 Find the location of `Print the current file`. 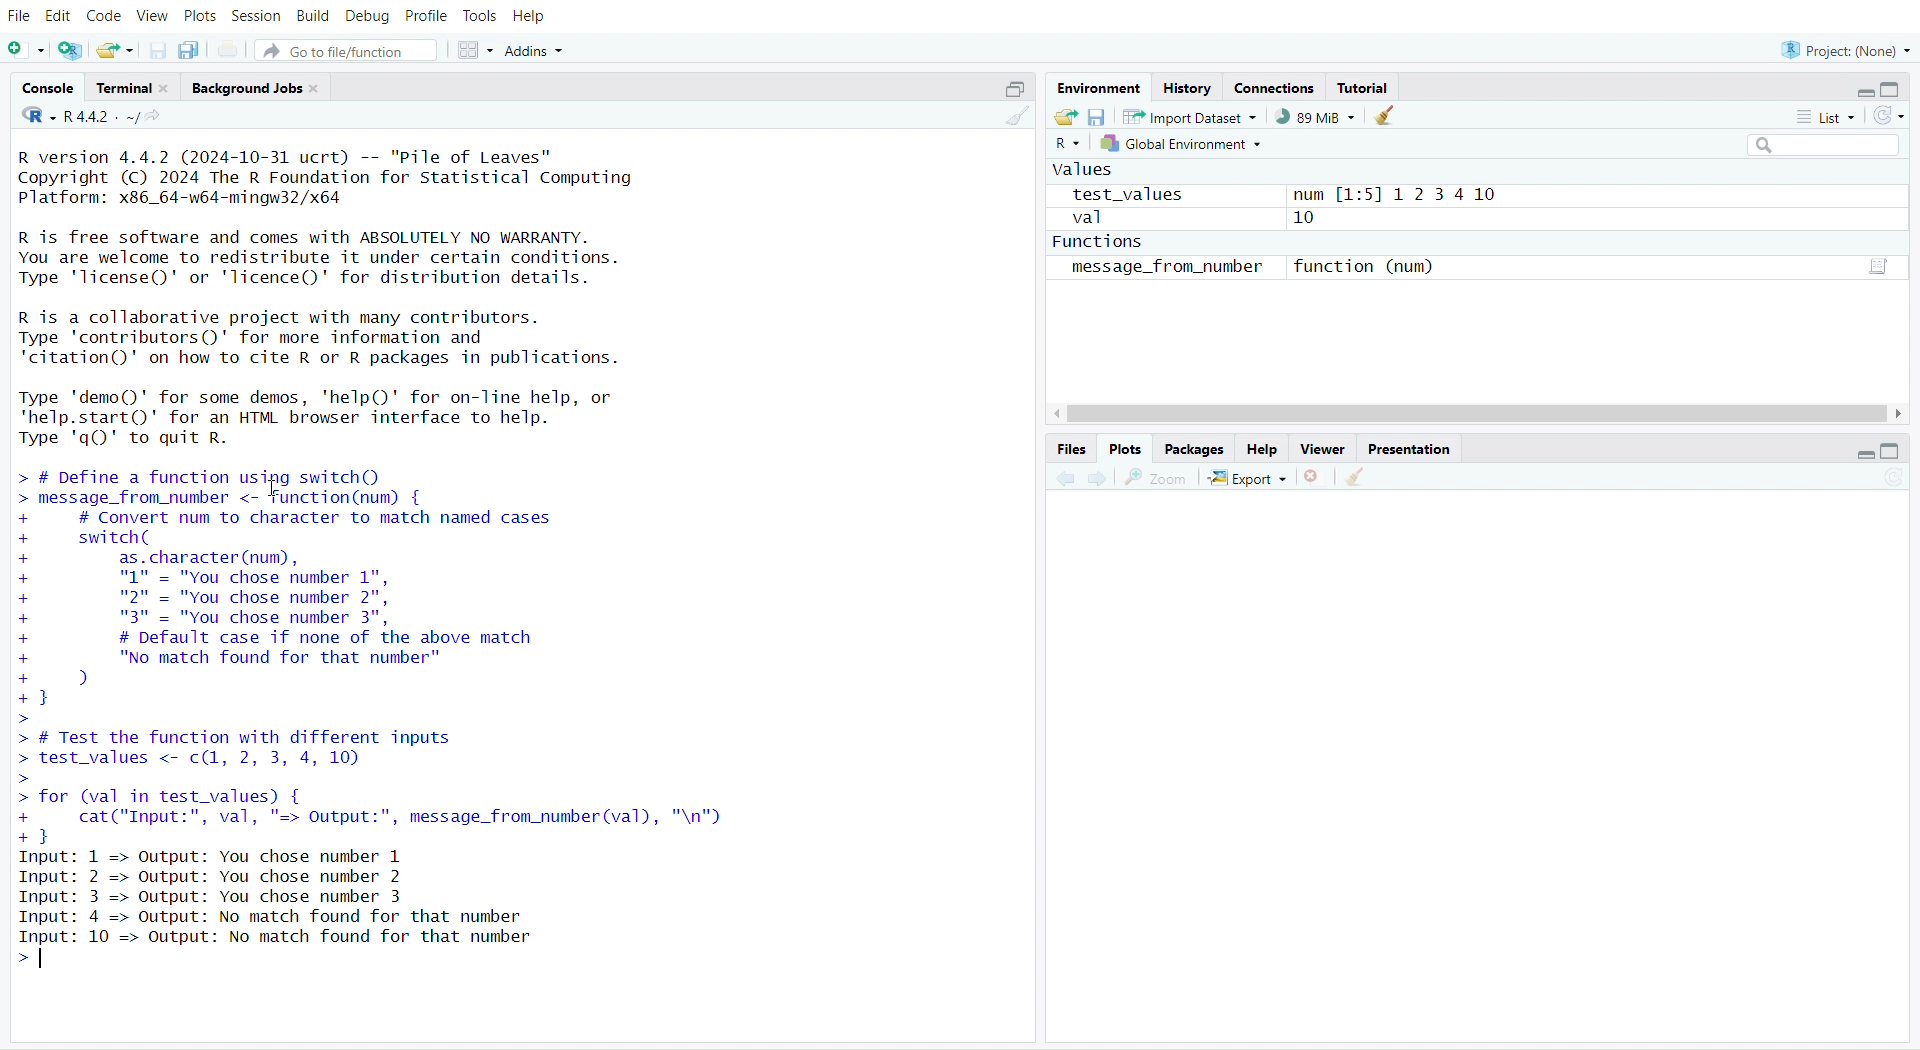

Print the current file is located at coordinates (230, 48).